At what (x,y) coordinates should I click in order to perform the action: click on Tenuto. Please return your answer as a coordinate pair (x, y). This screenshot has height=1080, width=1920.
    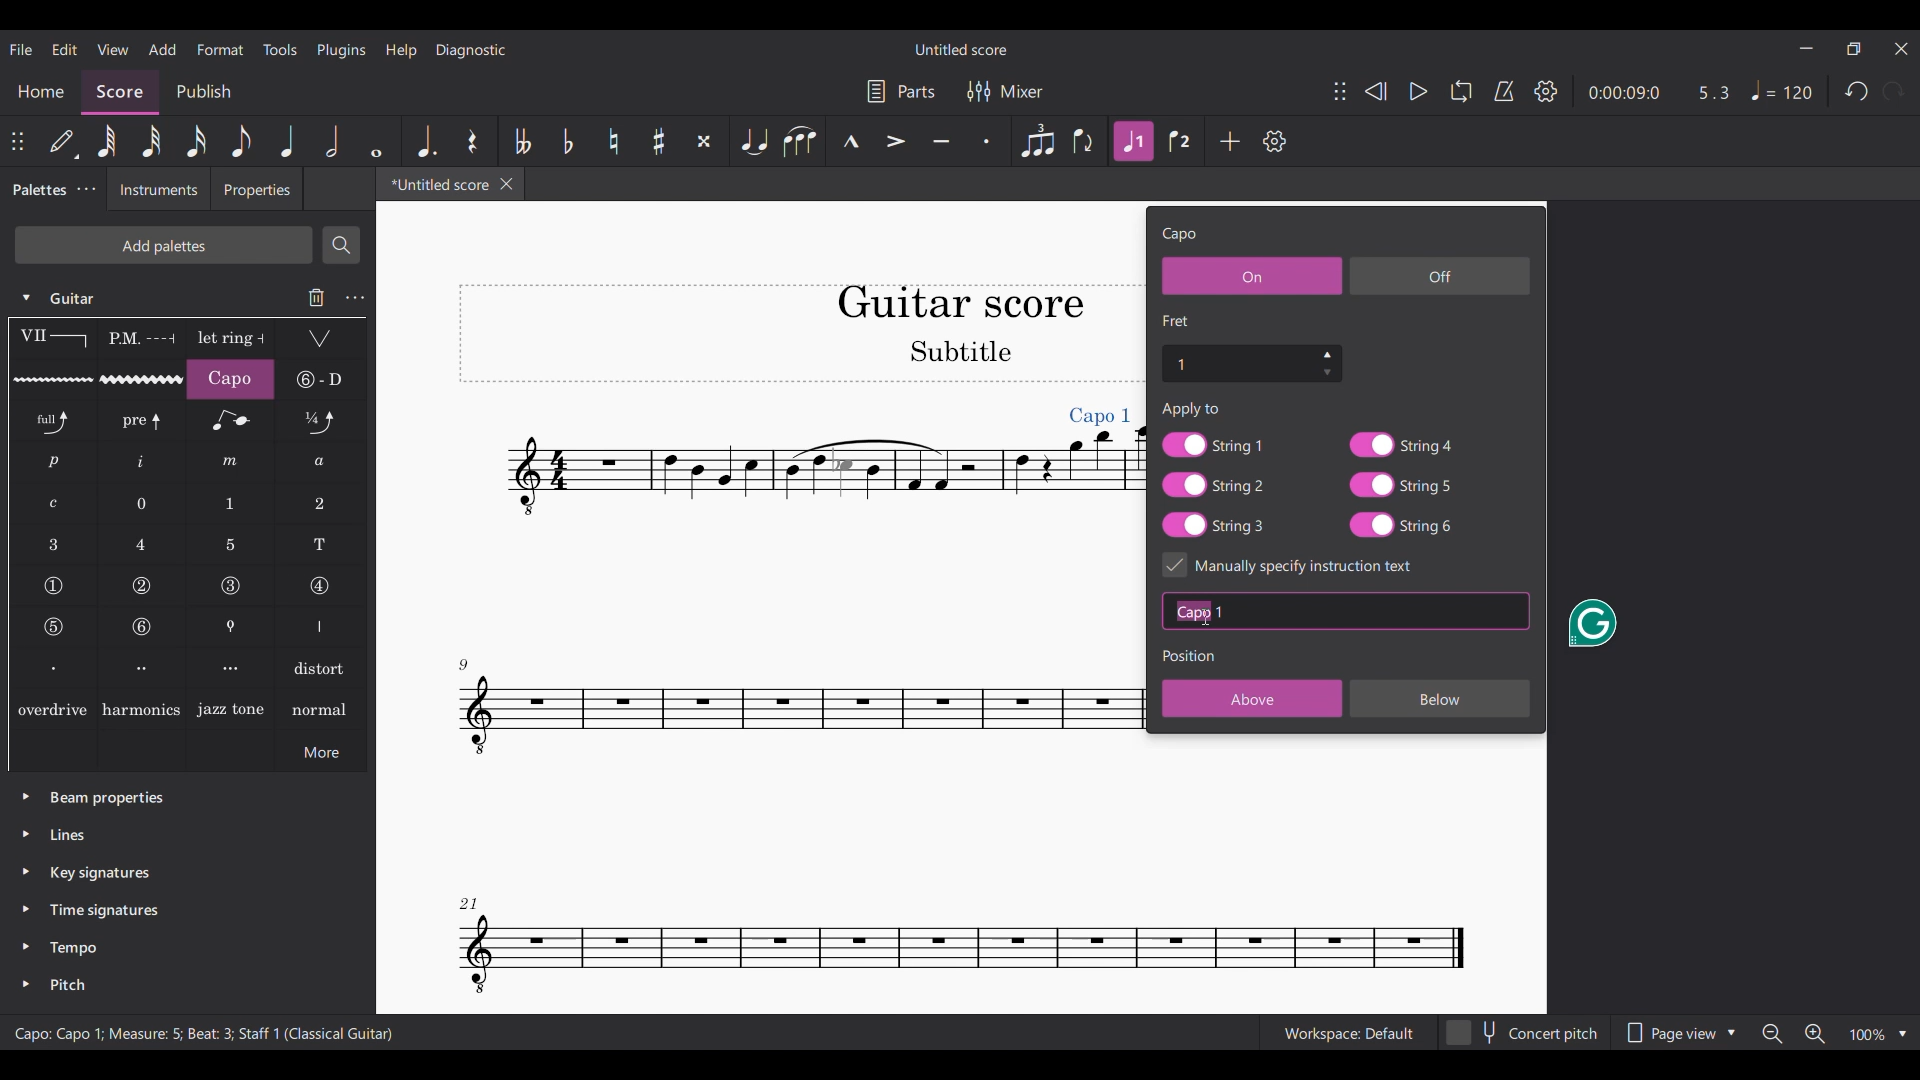
    Looking at the image, I should click on (941, 141).